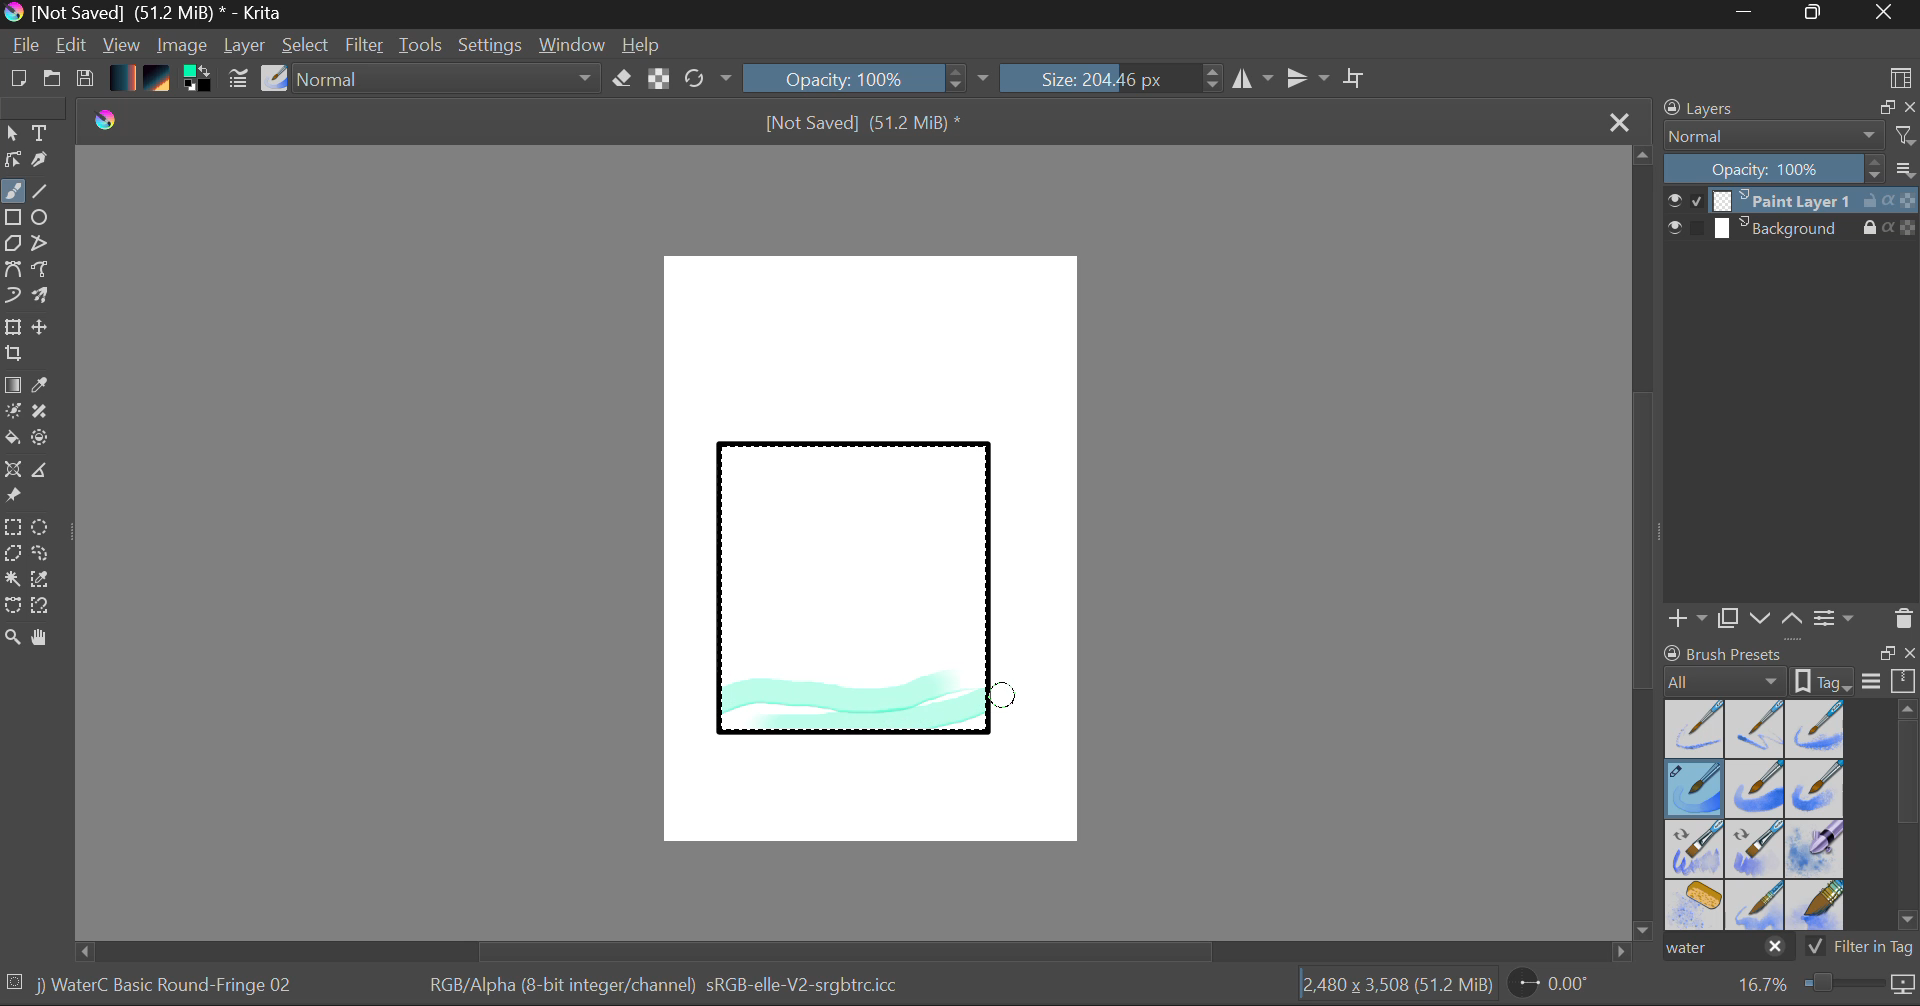  What do you see at coordinates (12, 244) in the screenshot?
I see `Polygon` at bounding box center [12, 244].